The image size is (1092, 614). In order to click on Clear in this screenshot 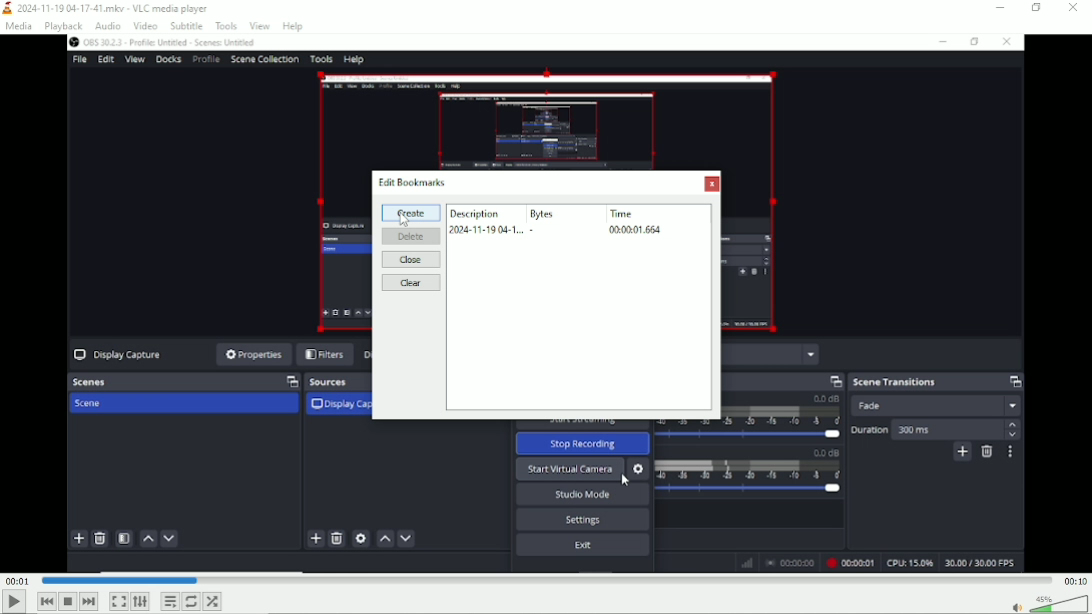, I will do `click(413, 283)`.